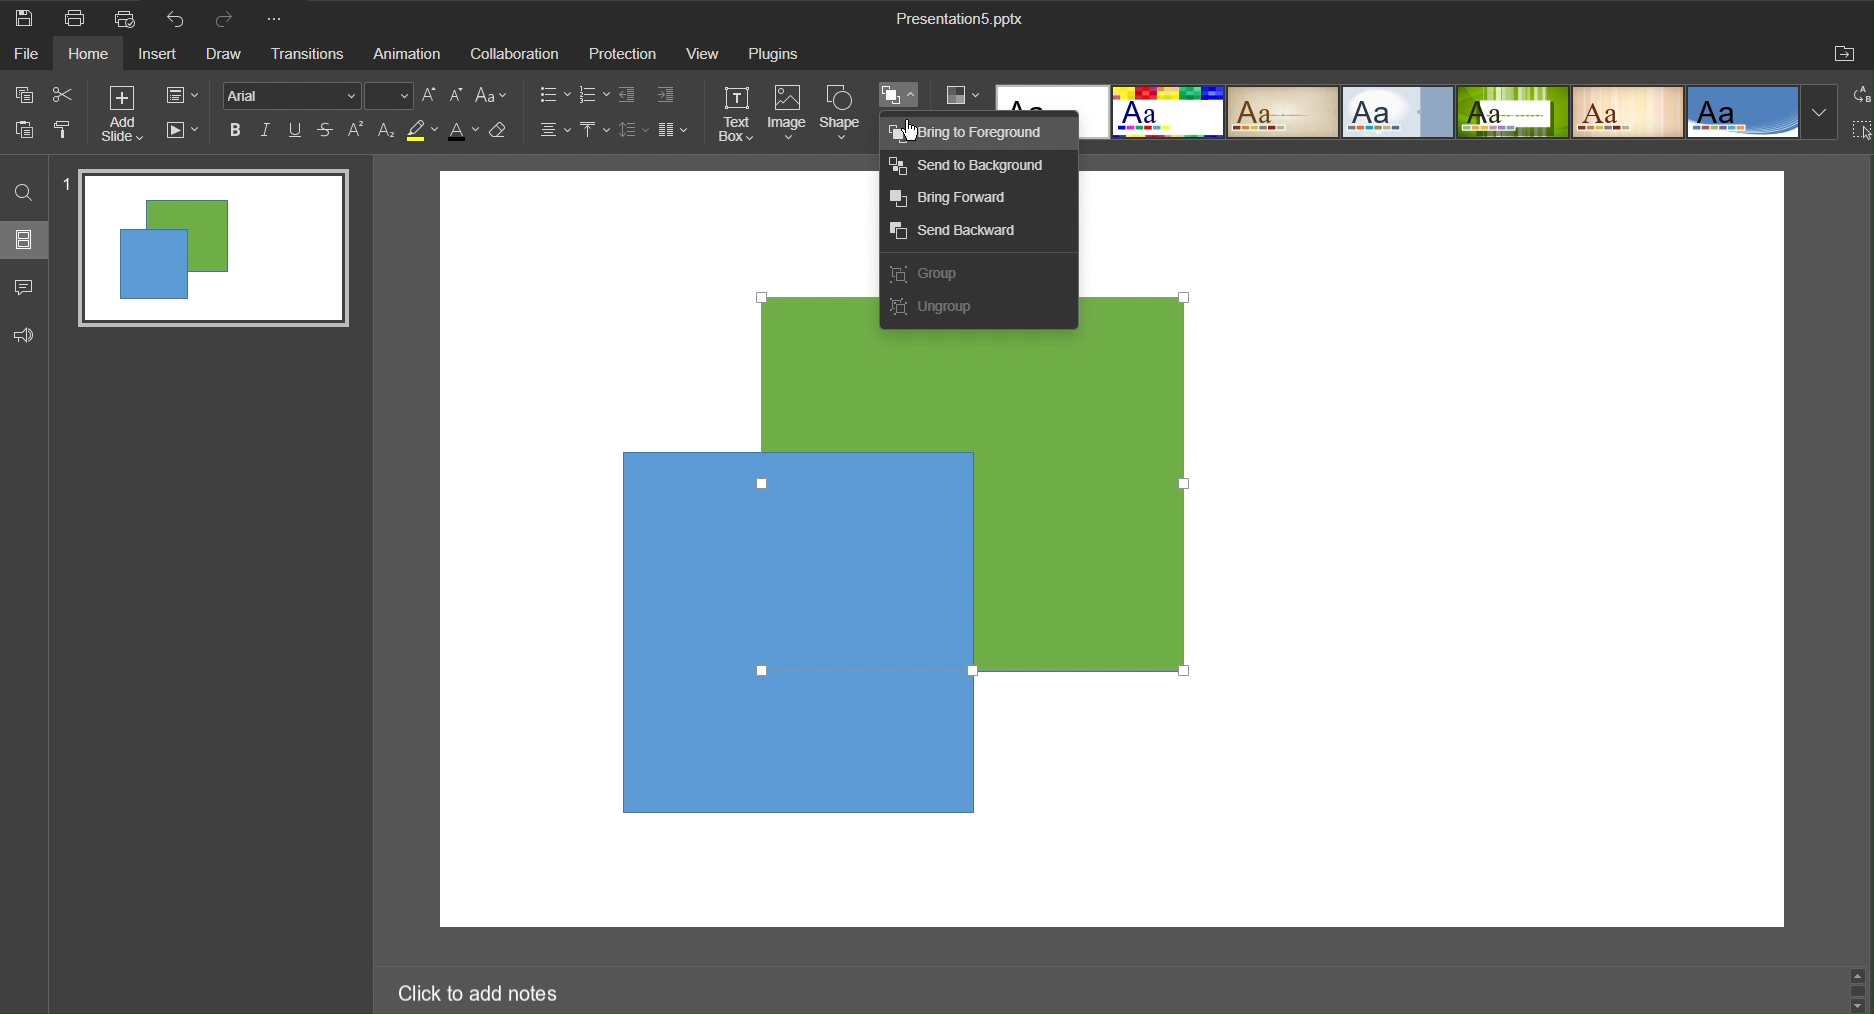 This screenshot has width=1874, height=1014. What do you see at coordinates (235, 130) in the screenshot?
I see `bold` at bounding box center [235, 130].